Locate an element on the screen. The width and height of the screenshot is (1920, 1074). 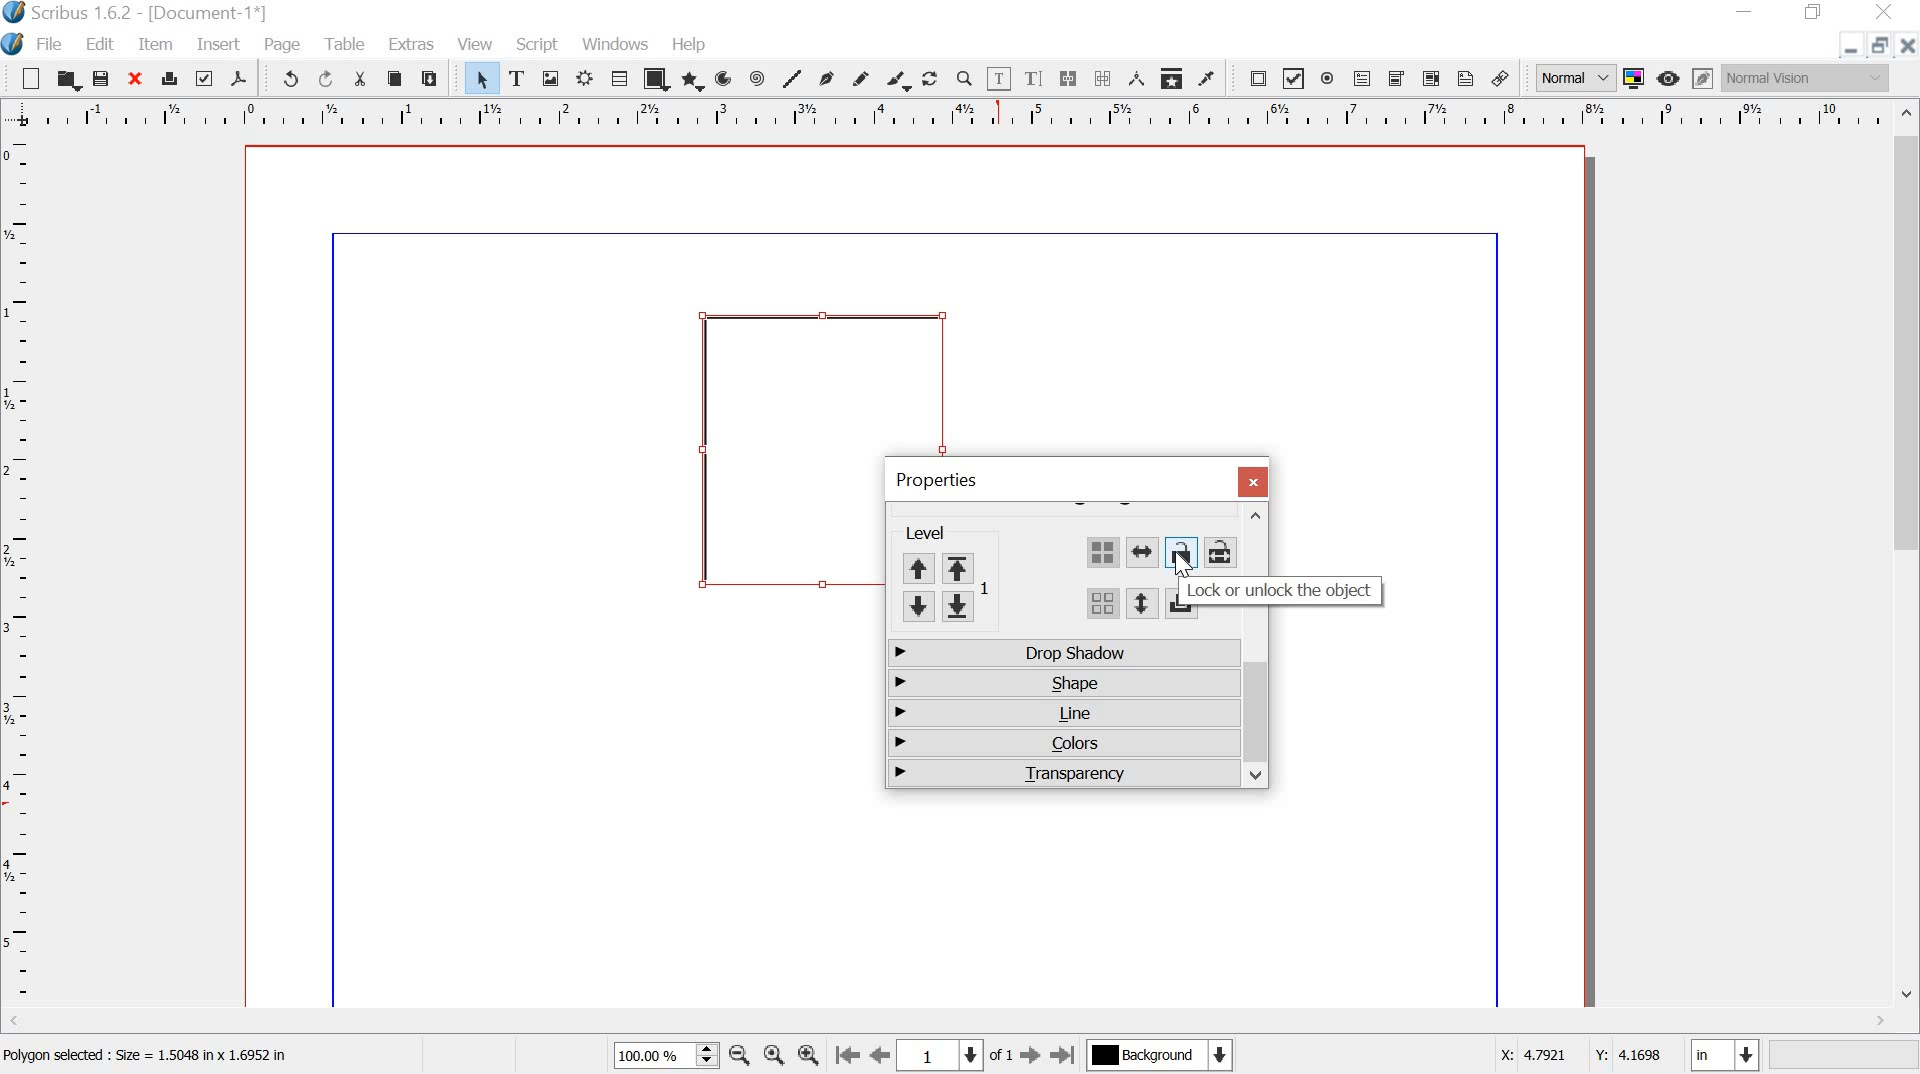
select is located at coordinates (473, 78).